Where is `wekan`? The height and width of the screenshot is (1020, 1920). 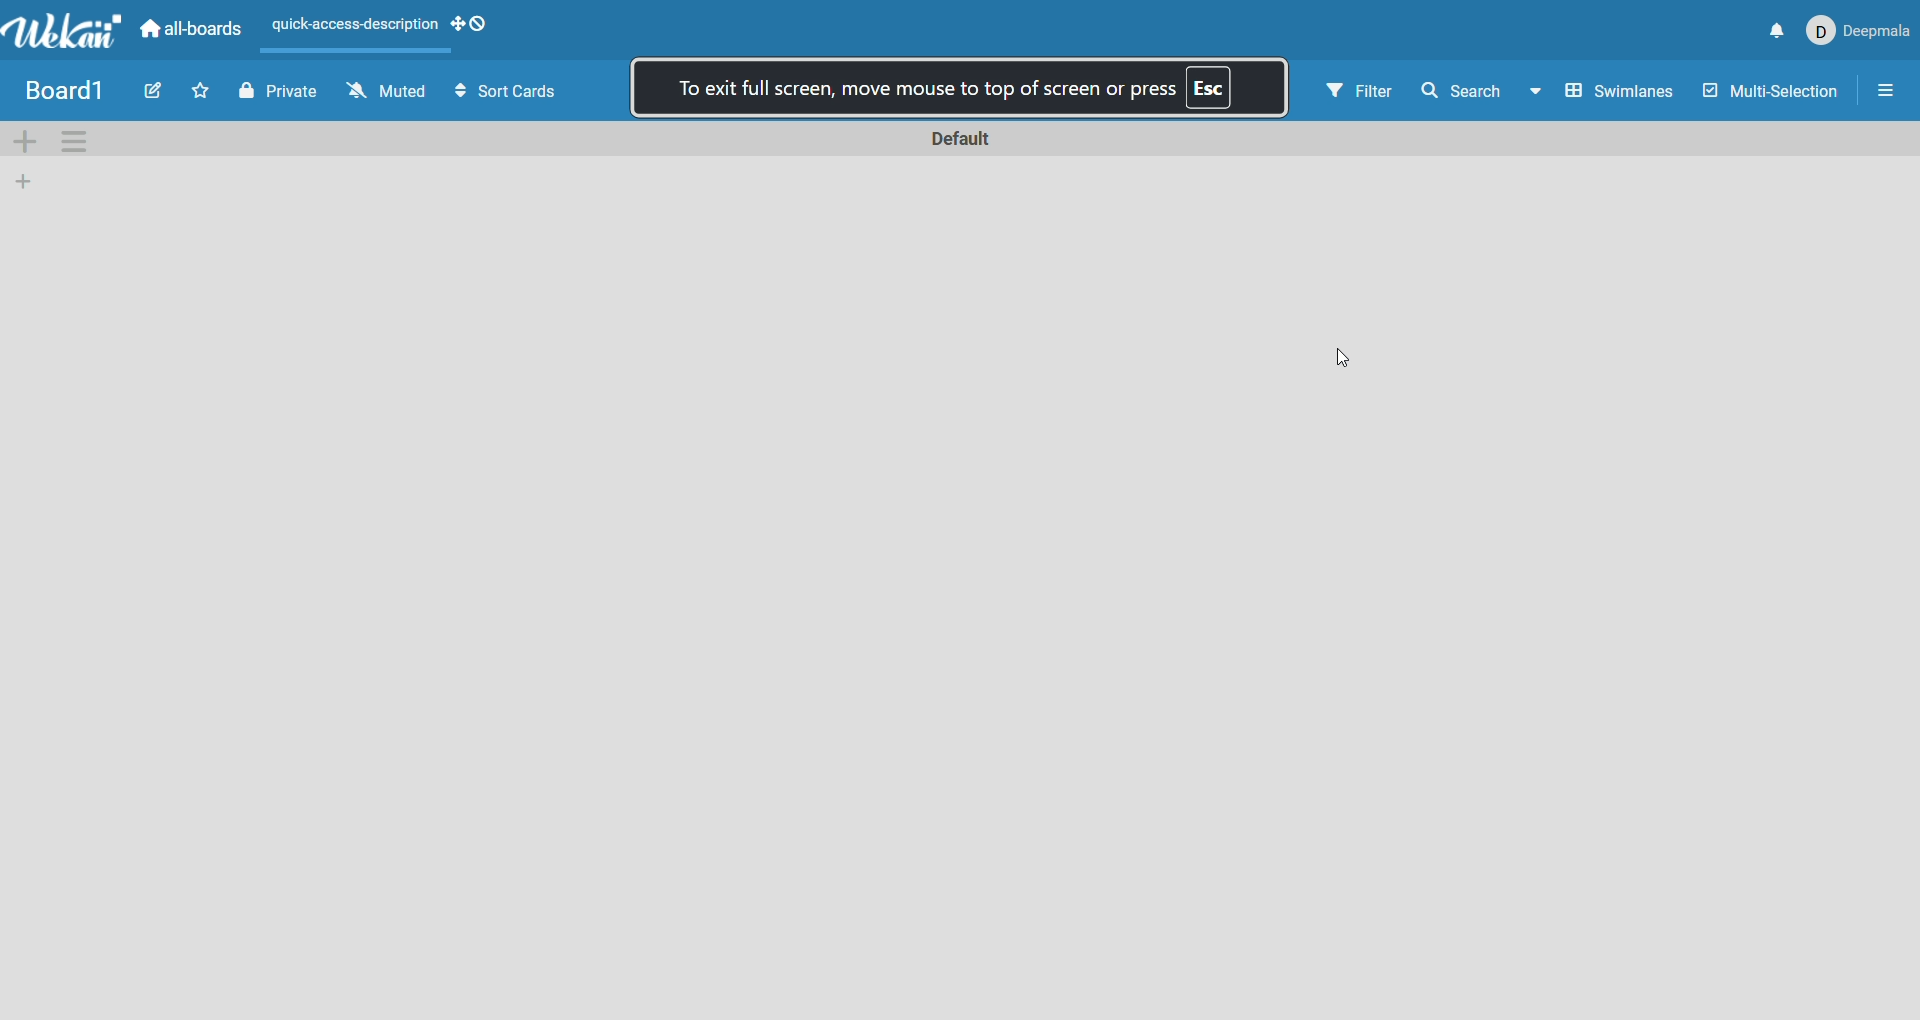 wekan is located at coordinates (62, 34).